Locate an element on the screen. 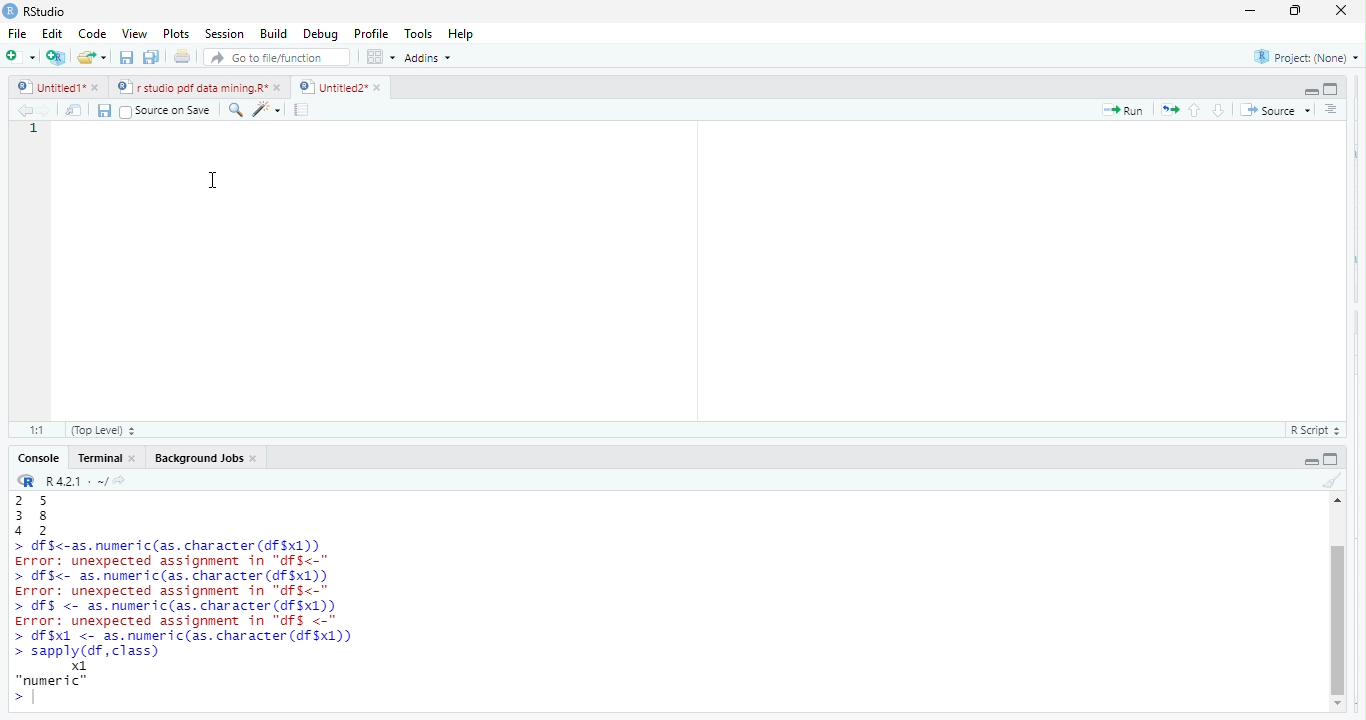  go to previous section/chunk is located at coordinates (1196, 109).